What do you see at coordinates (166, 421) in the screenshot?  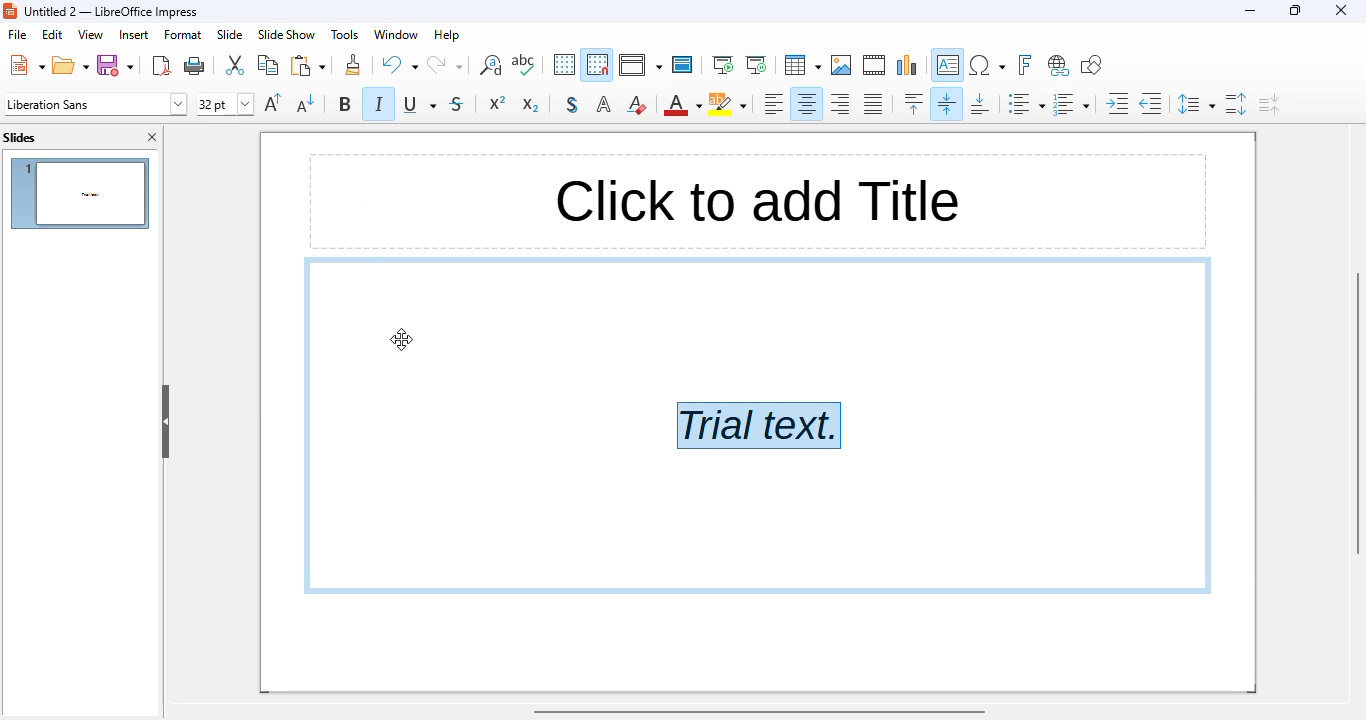 I see `hide` at bounding box center [166, 421].